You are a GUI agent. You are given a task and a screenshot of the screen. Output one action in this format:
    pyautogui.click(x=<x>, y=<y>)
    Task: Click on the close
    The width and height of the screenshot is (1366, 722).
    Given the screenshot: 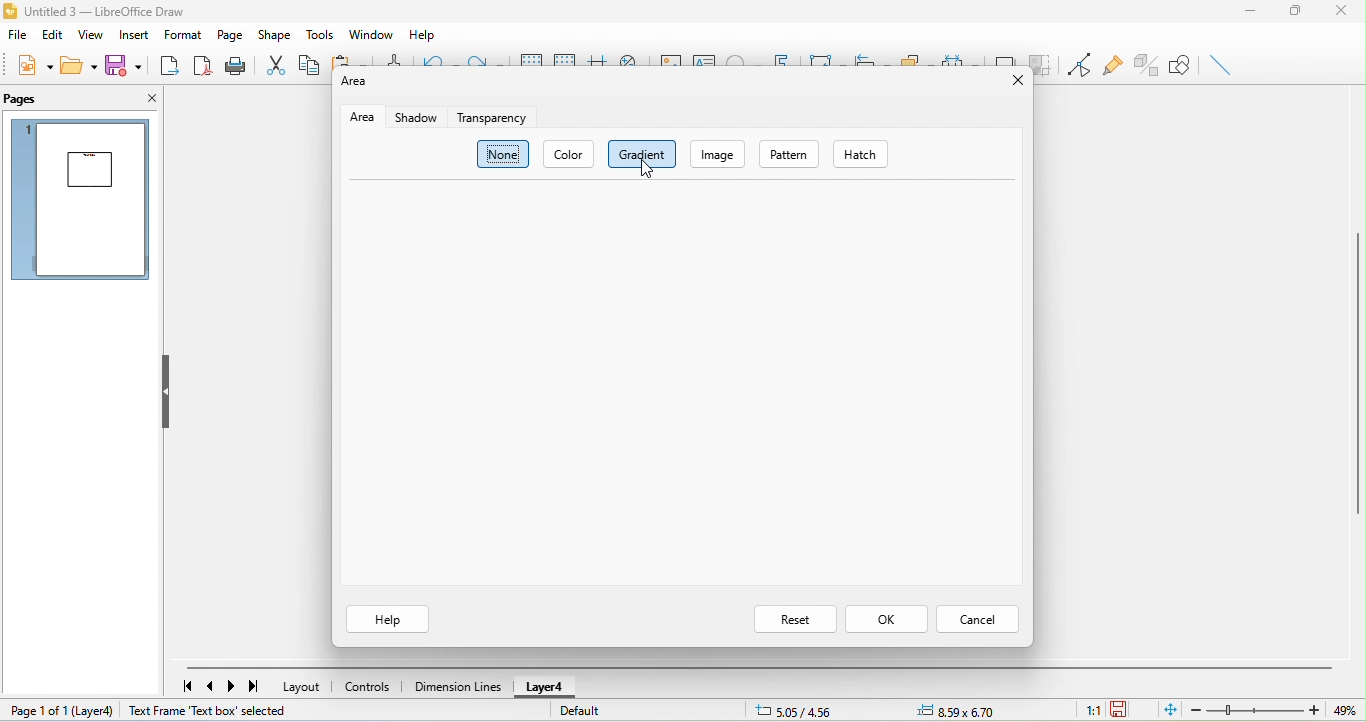 What is the action you would take?
    pyautogui.click(x=1016, y=83)
    